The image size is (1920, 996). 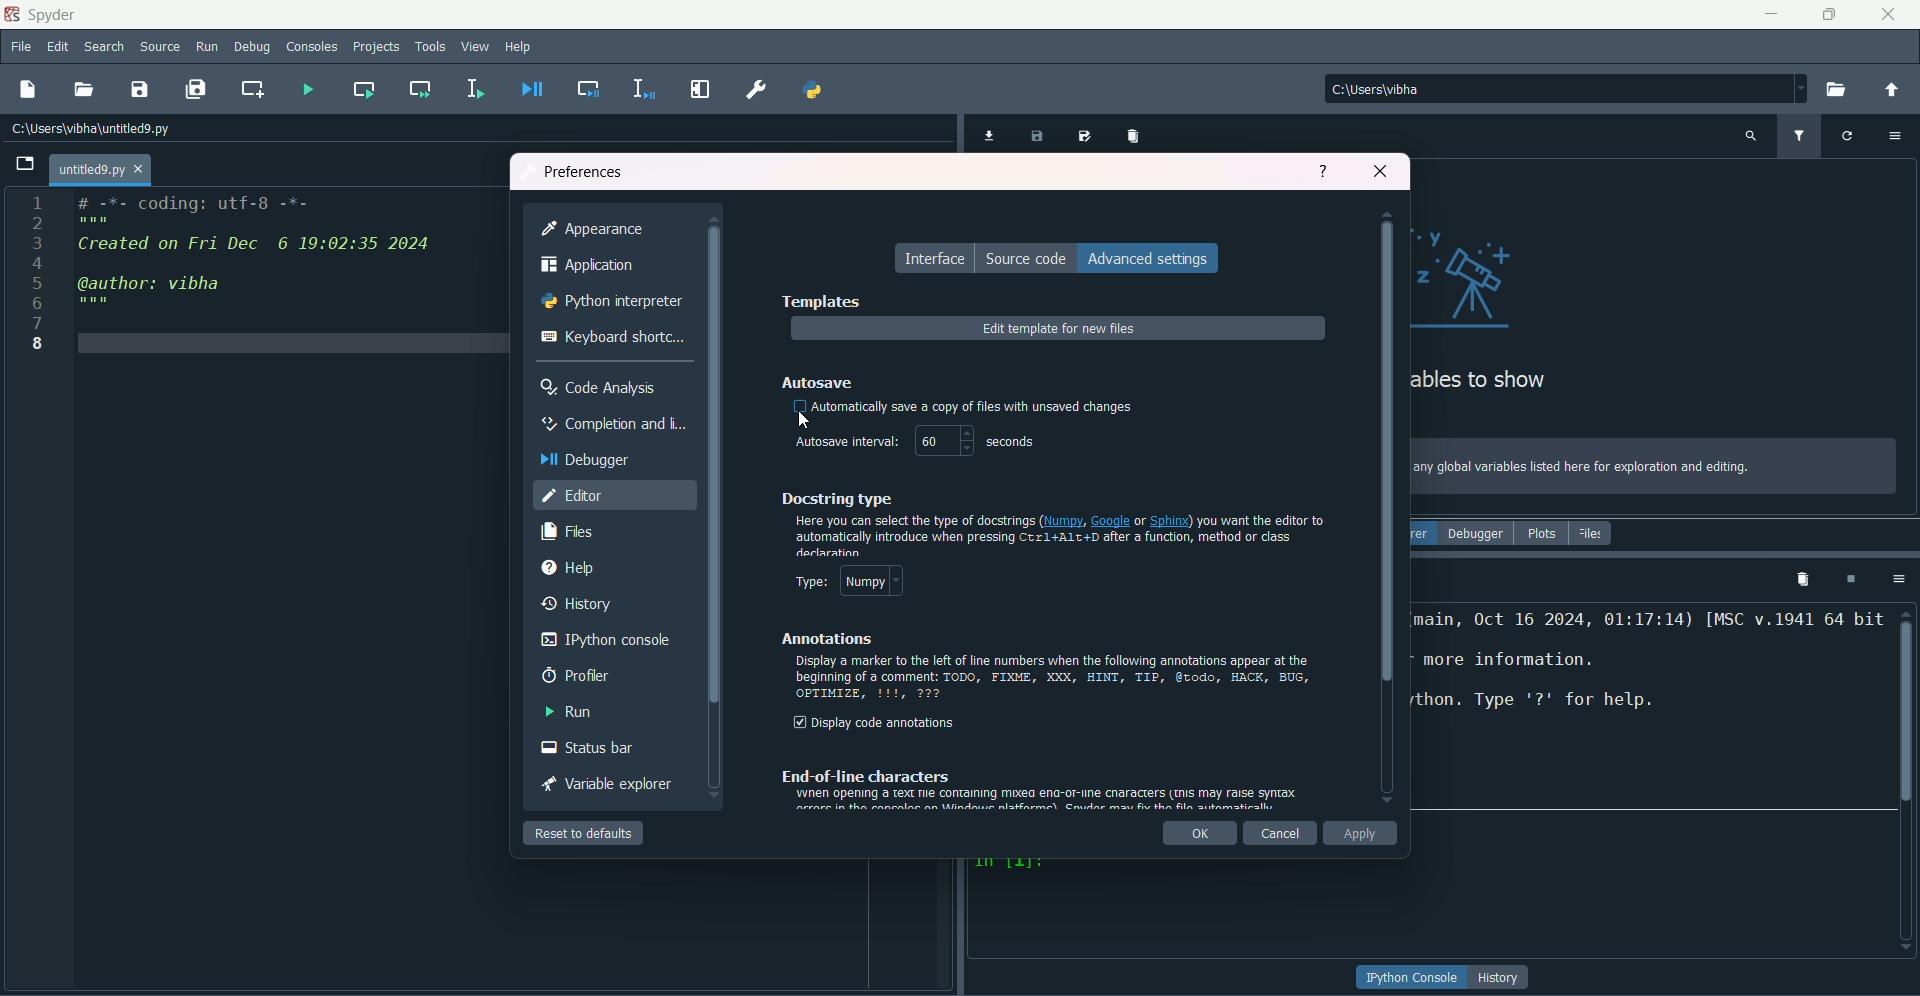 What do you see at coordinates (58, 48) in the screenshot?
I see `edit` at bounding box center [58, 48].